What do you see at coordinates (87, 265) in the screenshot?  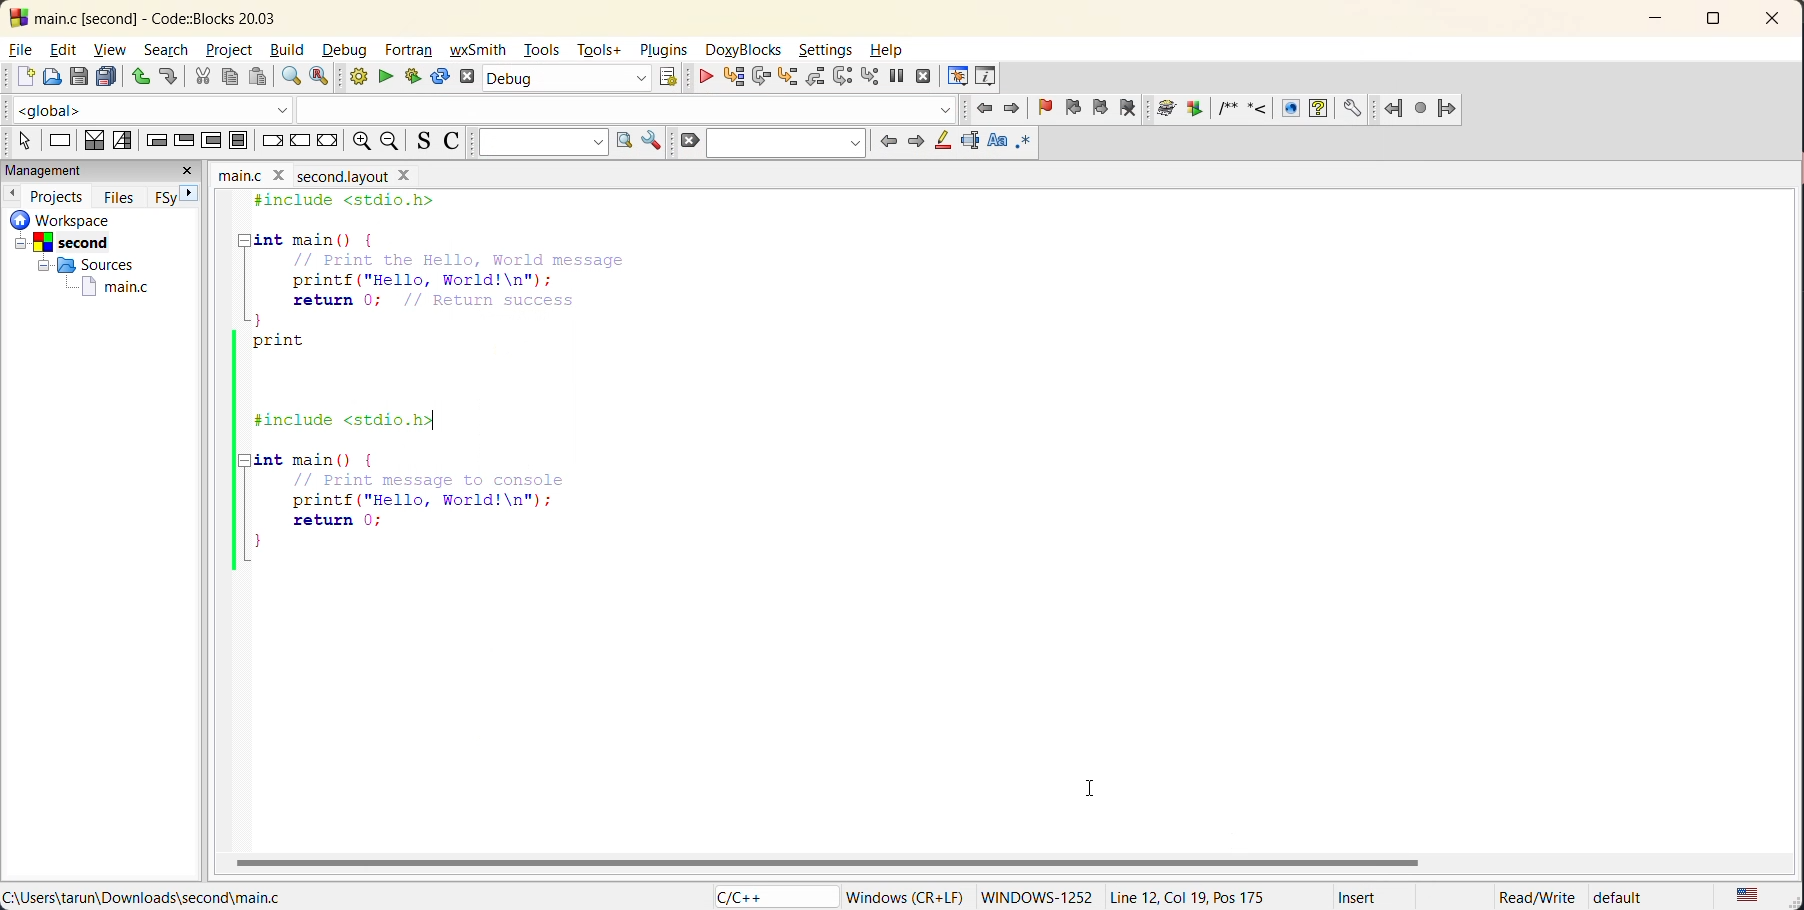 I see `Sources` at bounding box center [87, 265].